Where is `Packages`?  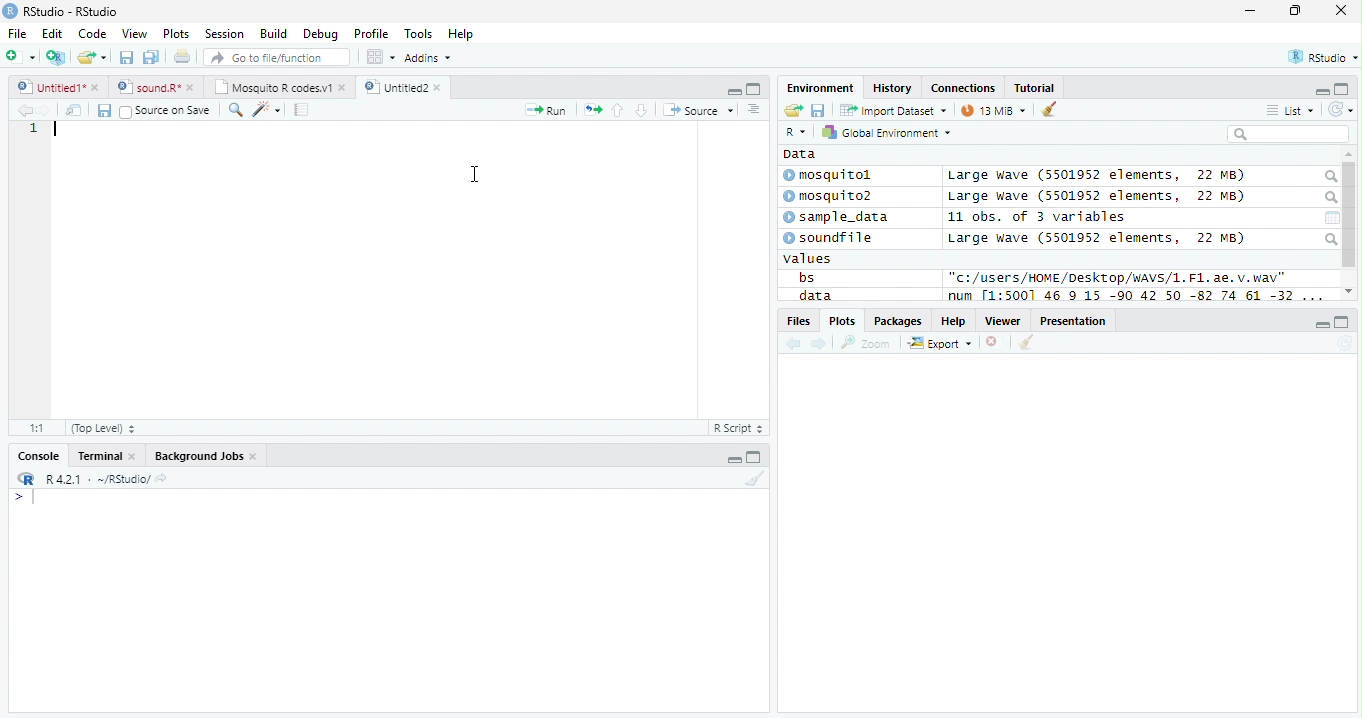
Packages is located at coordinates (899, 321).